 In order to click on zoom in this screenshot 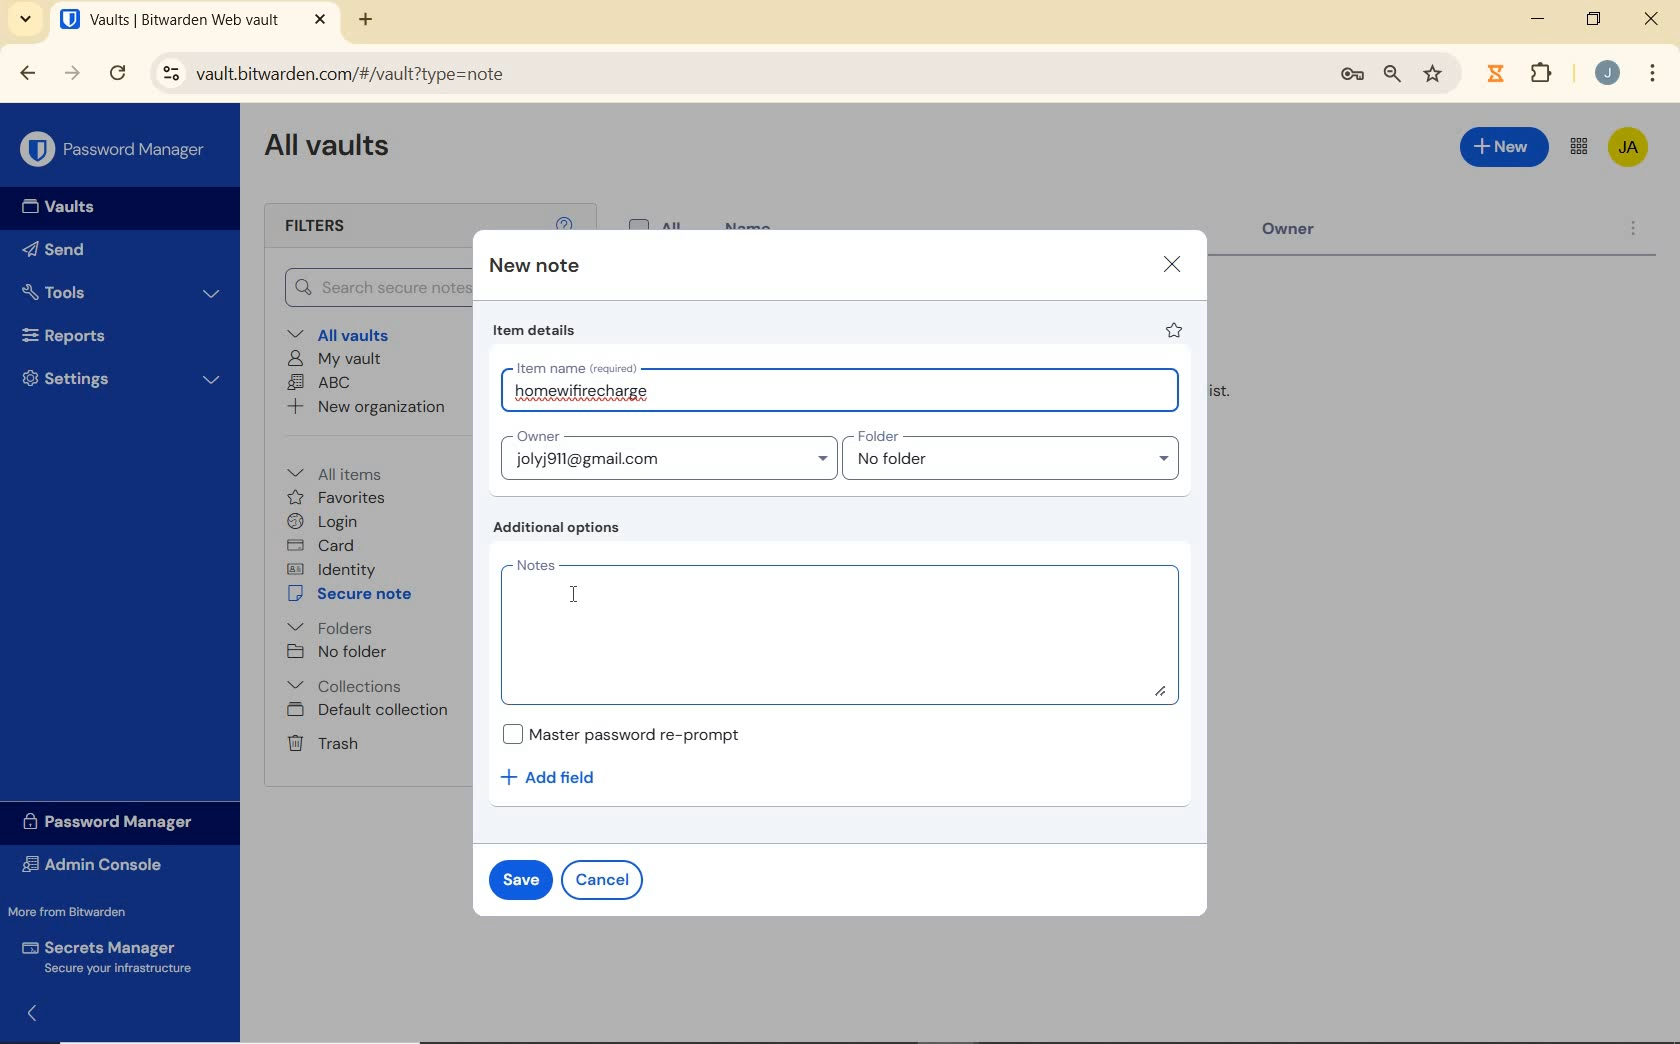, I will do `click(1393, 76)`.